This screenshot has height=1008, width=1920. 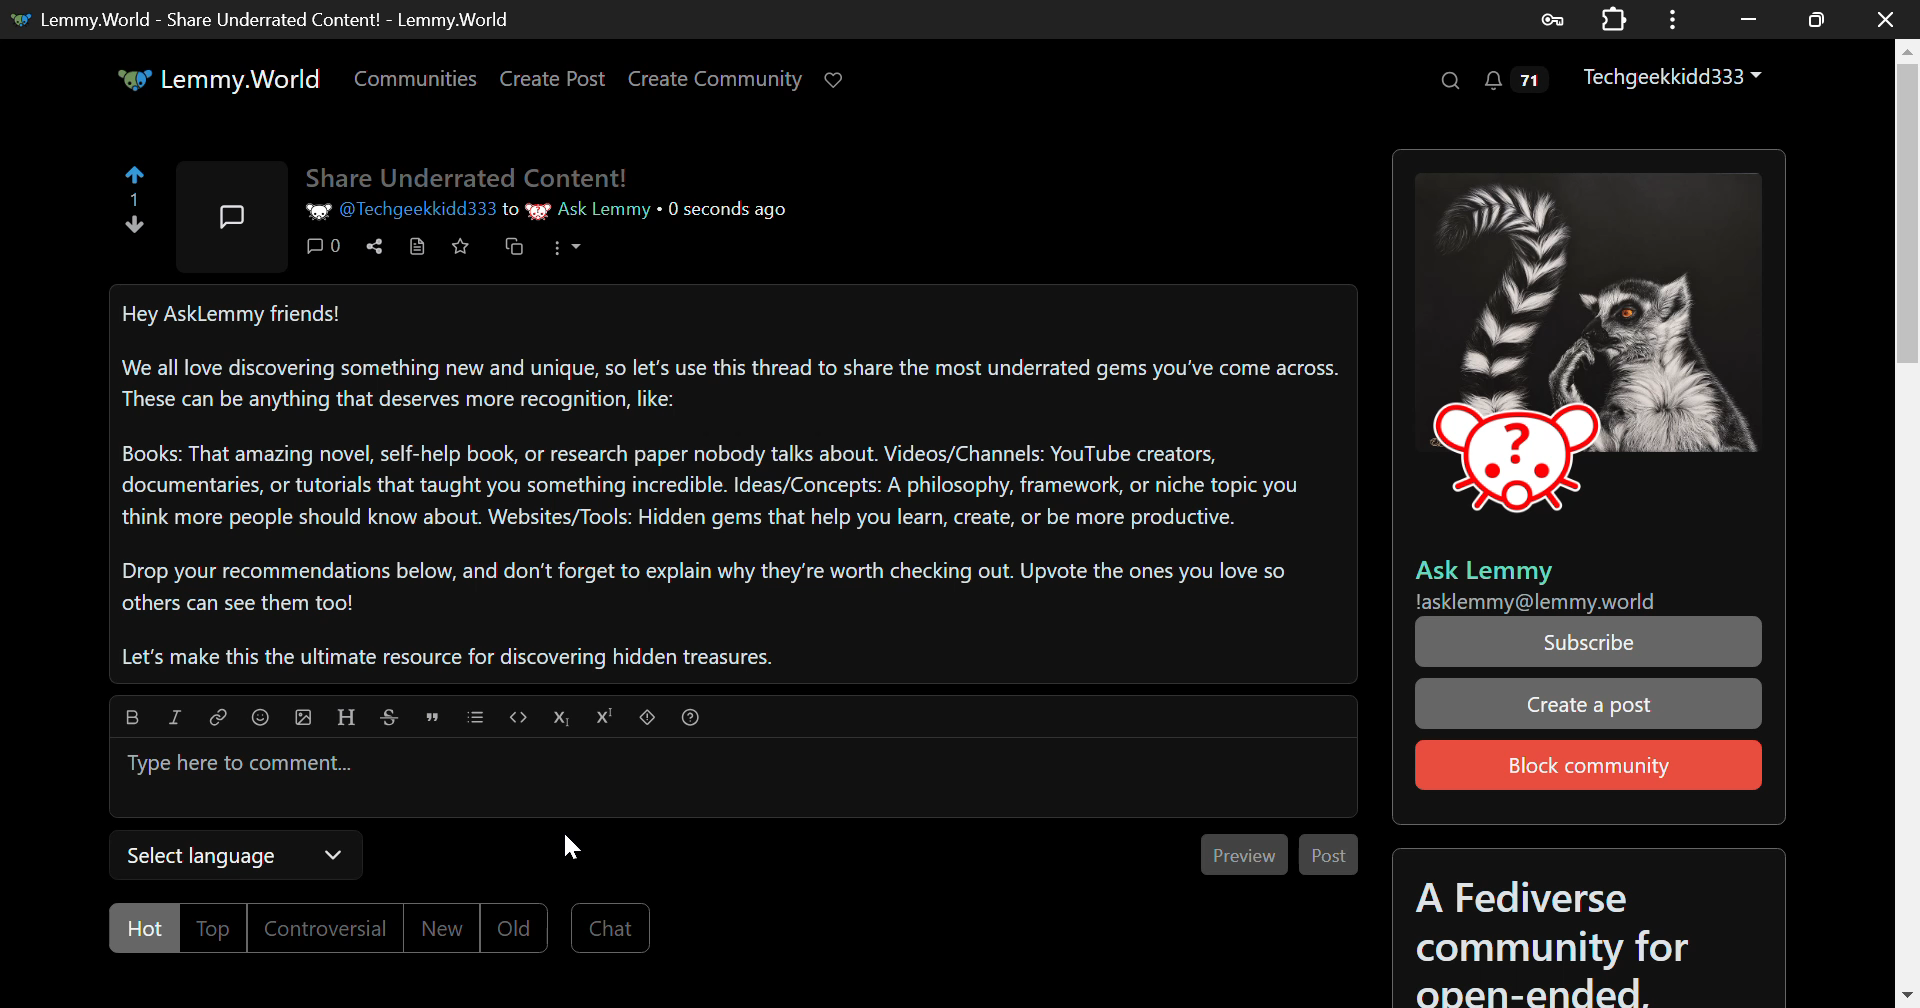 I want to click on Header, so click(x=347, y=719).